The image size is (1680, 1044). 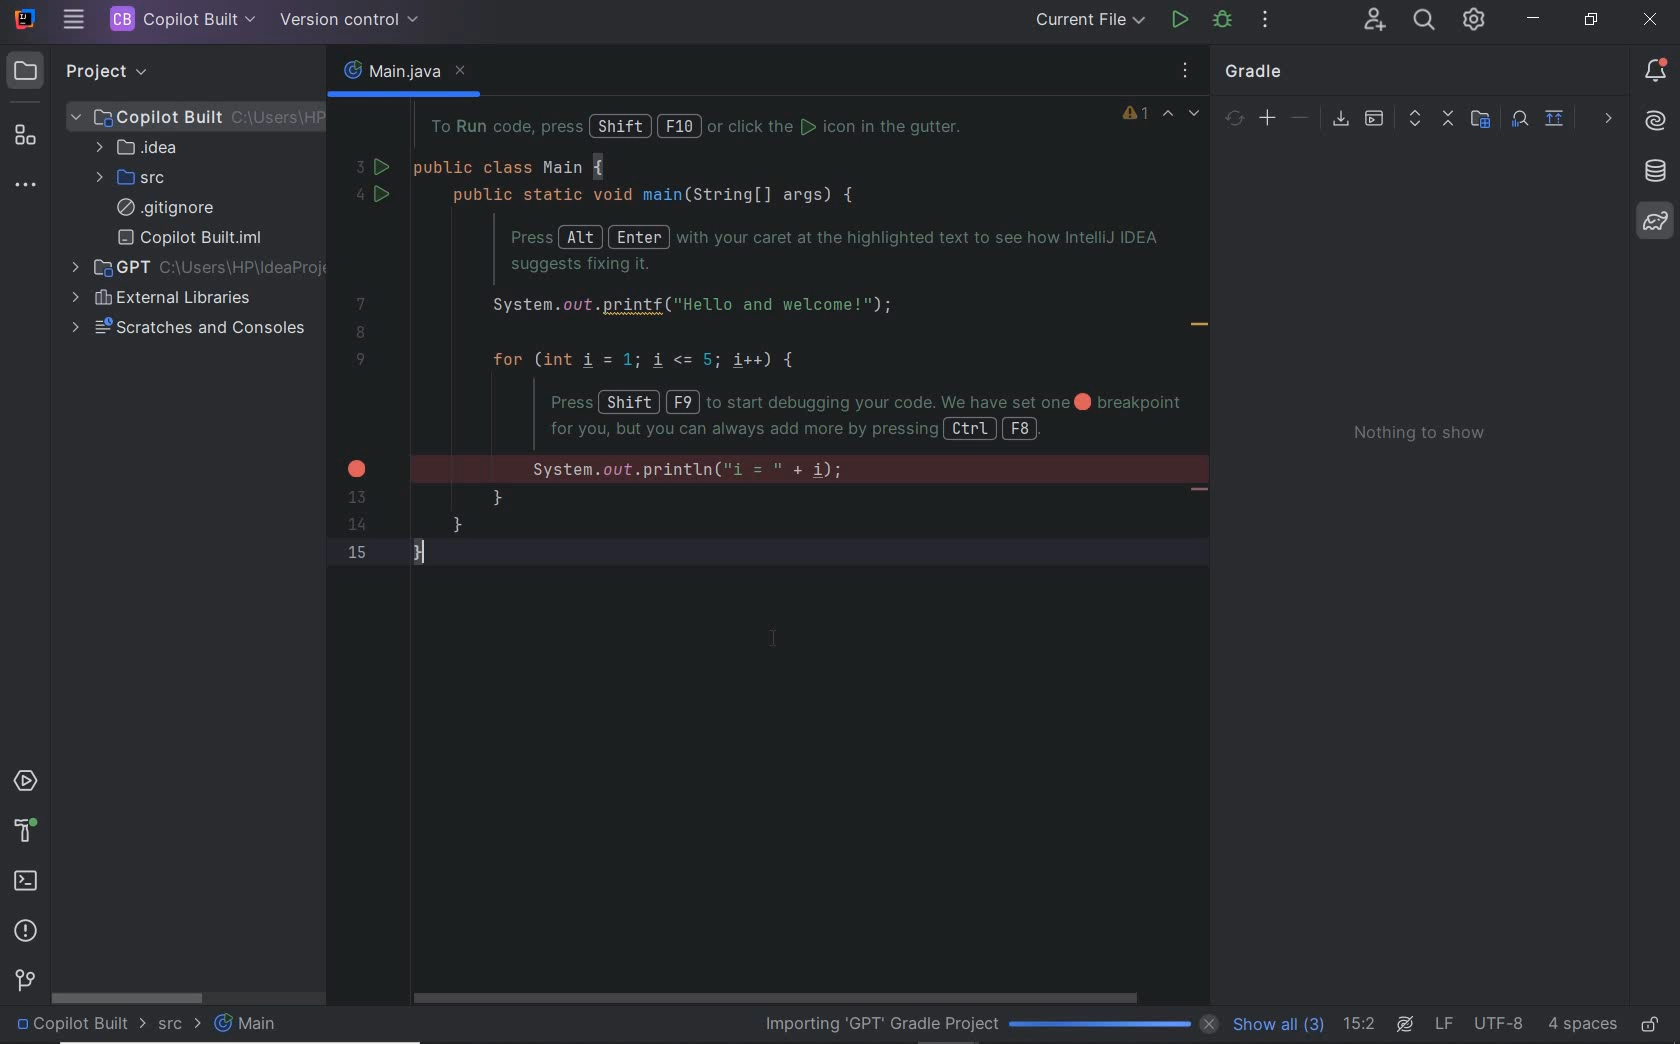 I want to click on restore down, so click(x=1589, y=19).